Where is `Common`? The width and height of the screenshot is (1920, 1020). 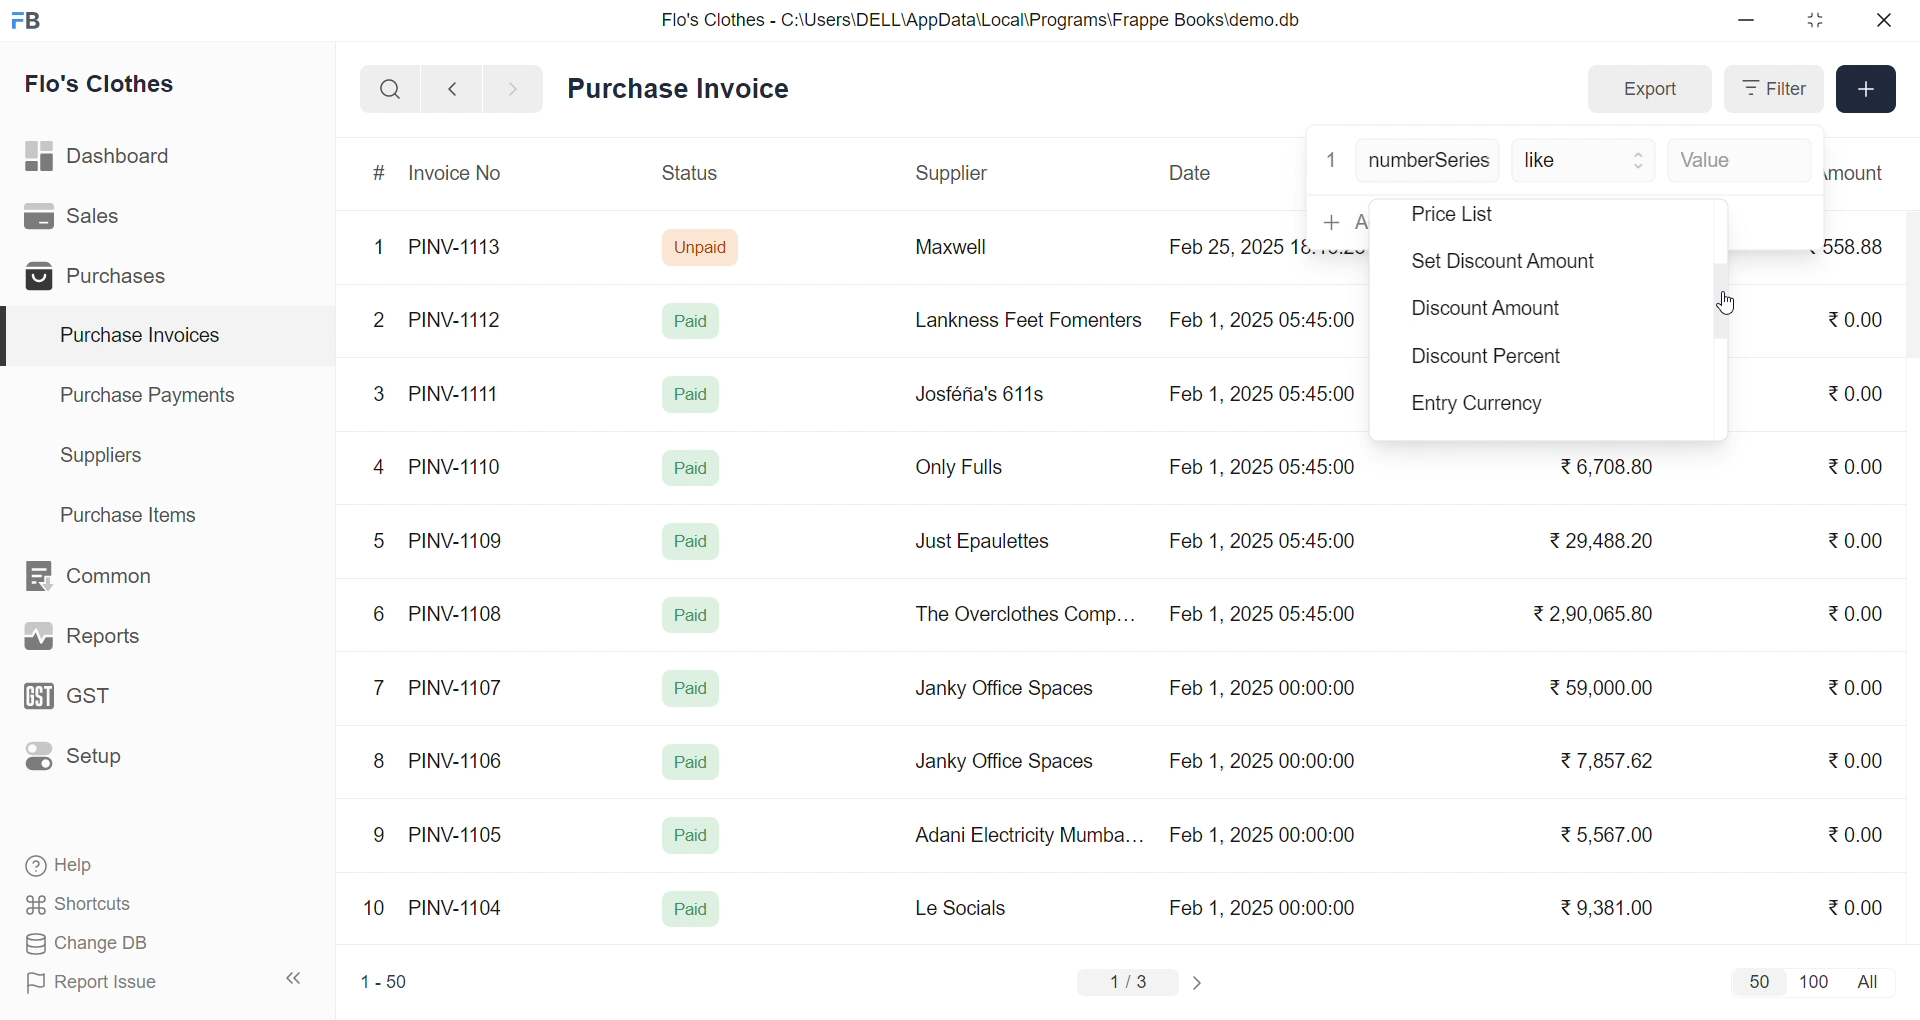
Common is located at coordinates (110, 577).